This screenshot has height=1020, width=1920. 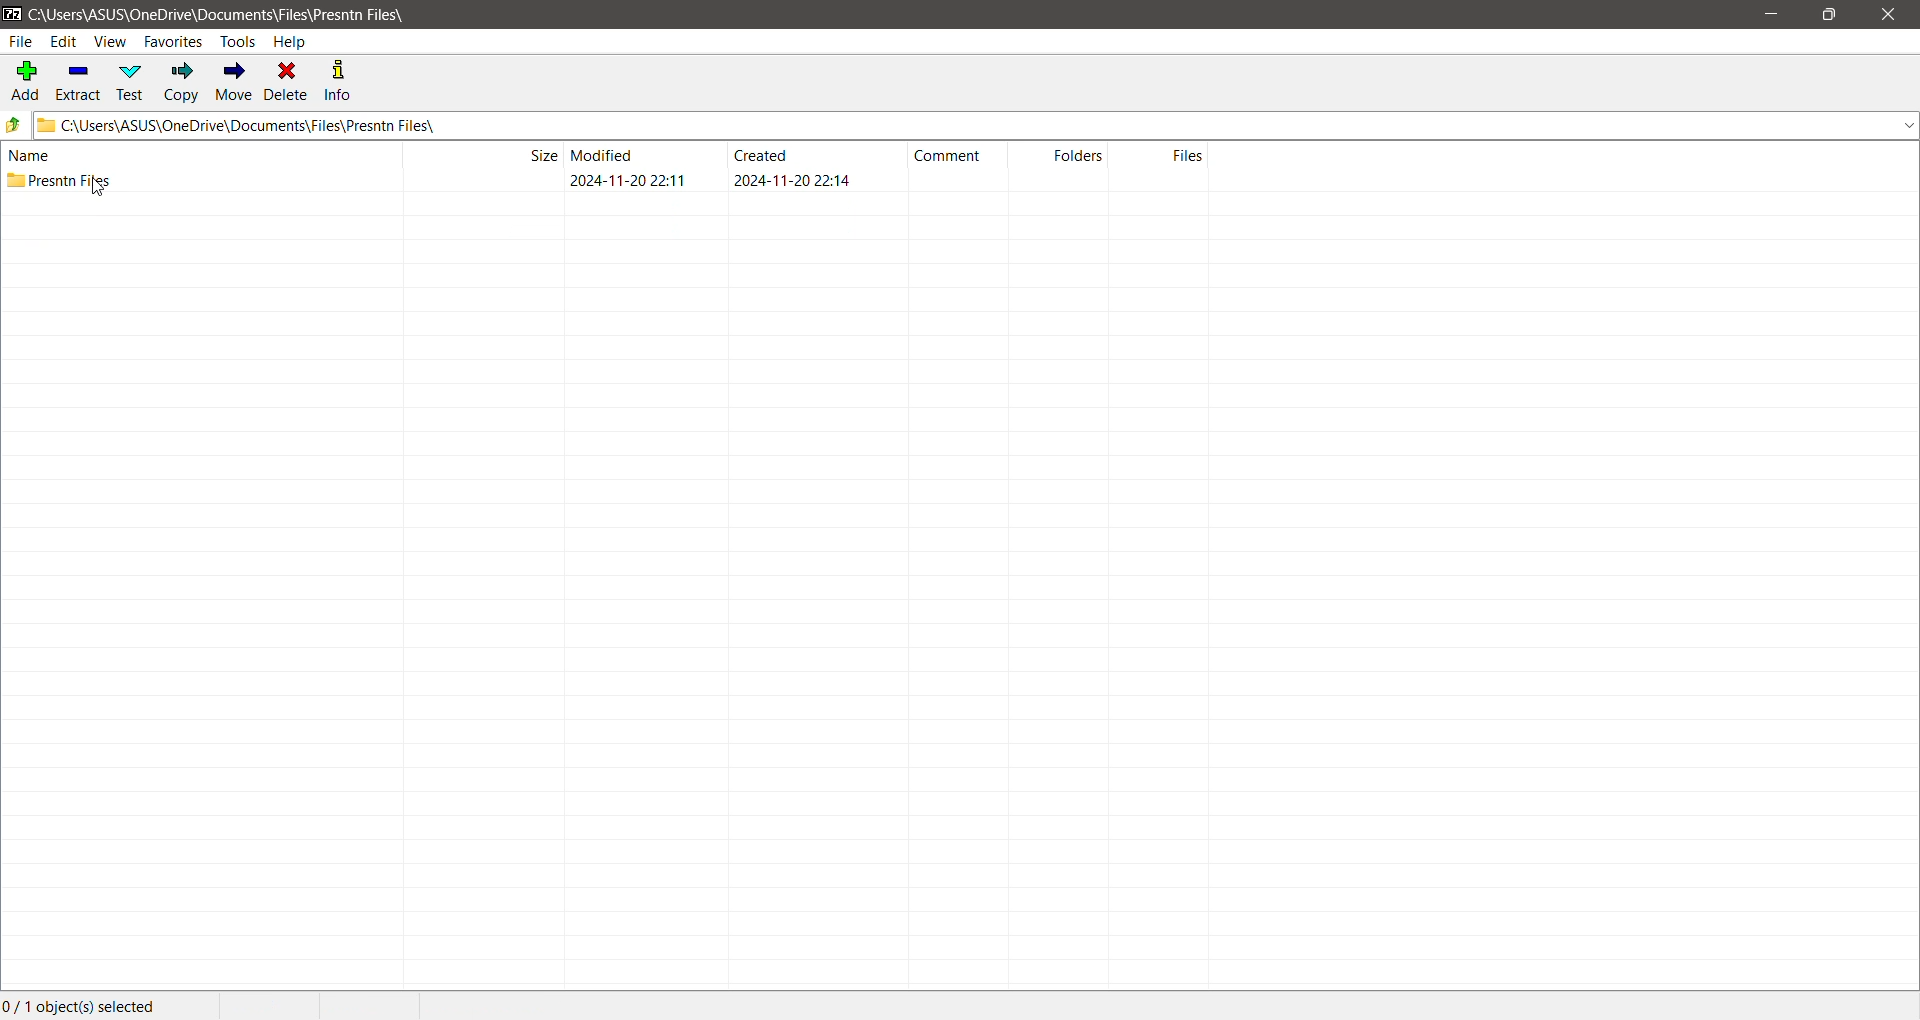 I want to click on created, so click(x=761, y=154).